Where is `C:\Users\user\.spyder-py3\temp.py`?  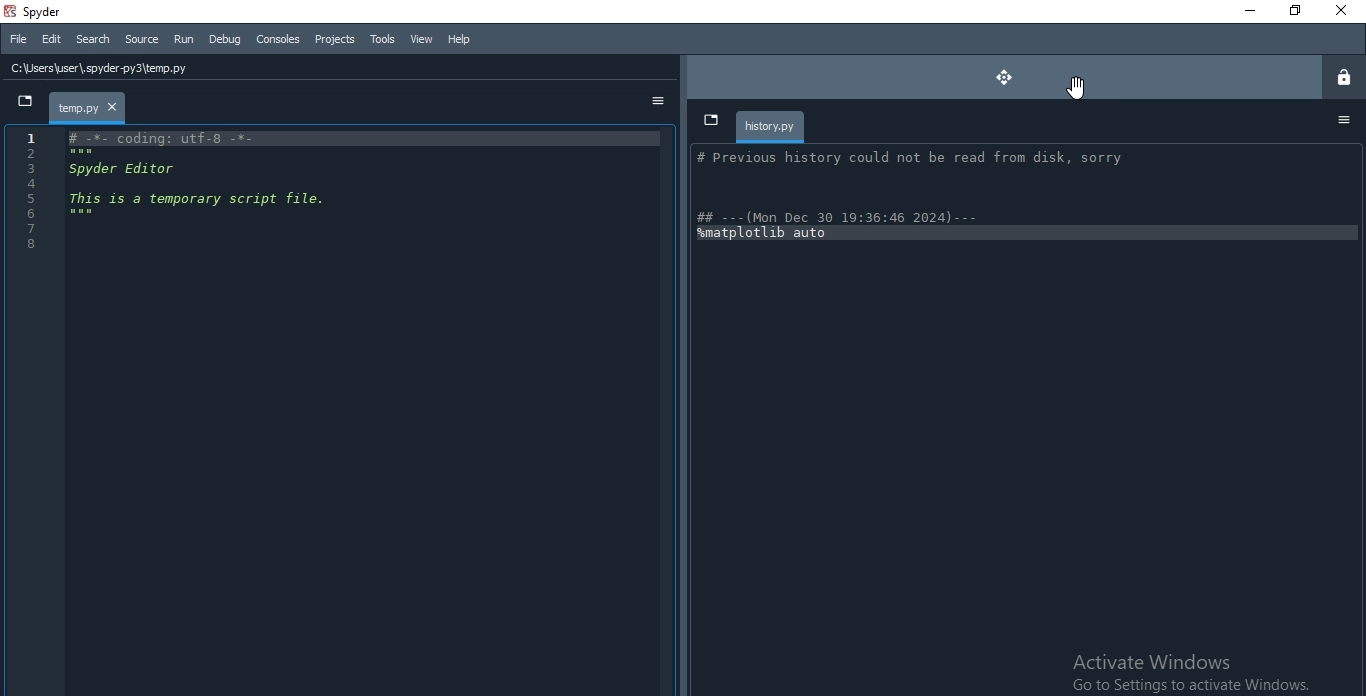 C:\Users\user\.spyder-py3\temp.py is located at coordinates (118, 70).